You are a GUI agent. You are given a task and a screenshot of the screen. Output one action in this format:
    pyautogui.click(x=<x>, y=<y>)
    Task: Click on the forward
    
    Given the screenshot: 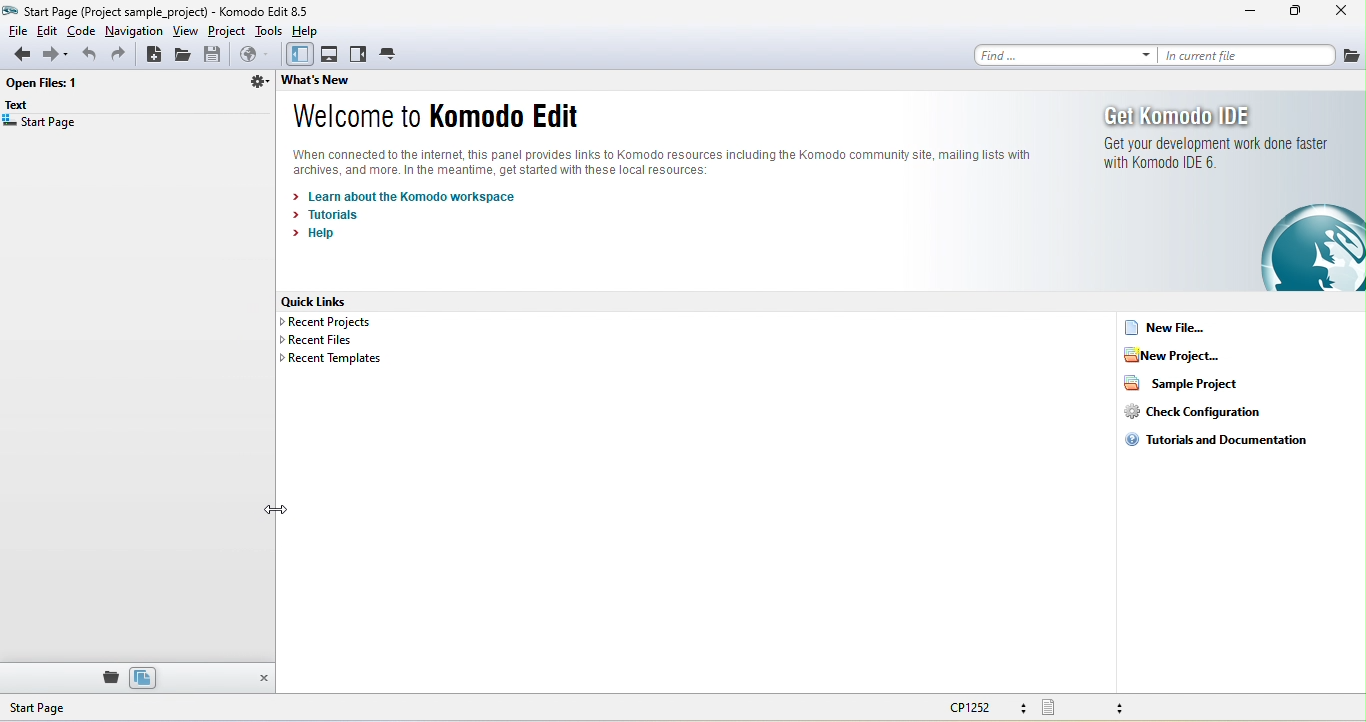 What is the action you would take?
    pyautogui.click(x=54, y=56)
    